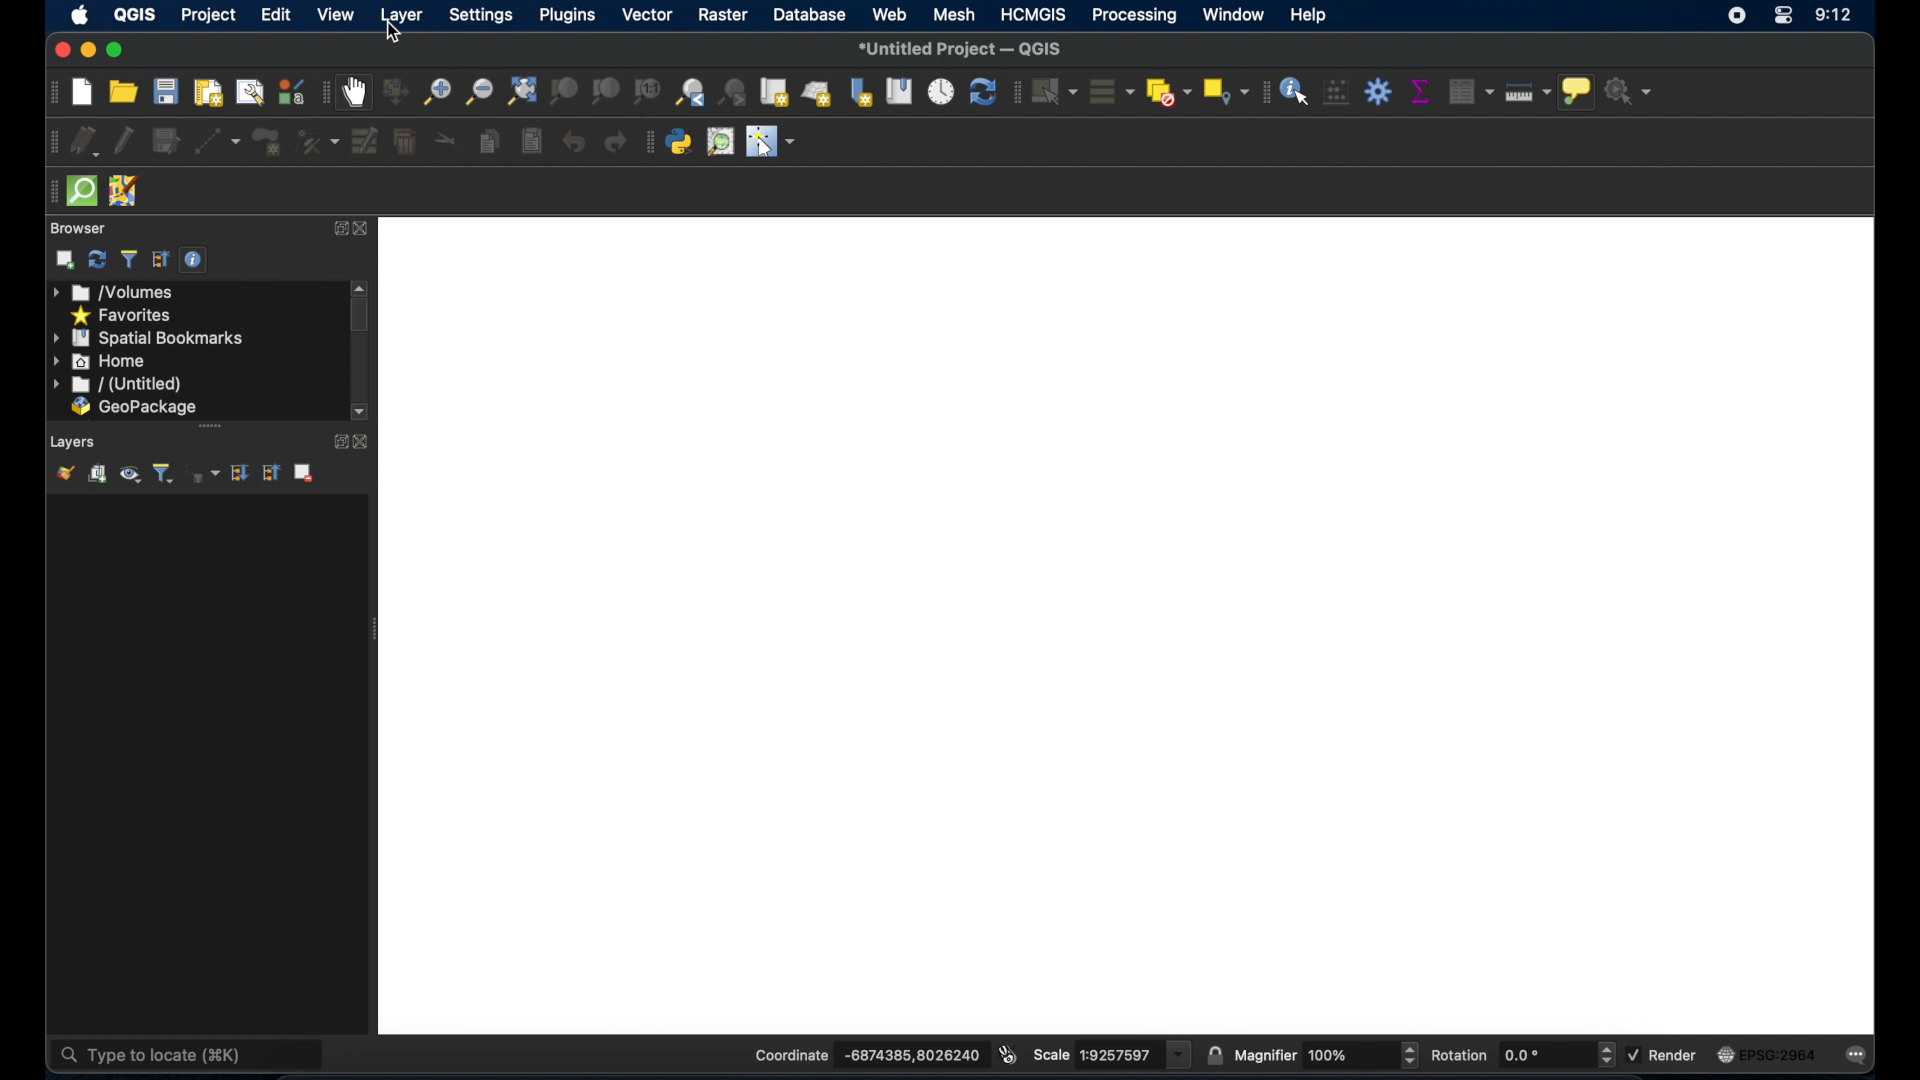  Describe the element at coordinates (1783, 19) in the screenshot. I see `control center` at that location.